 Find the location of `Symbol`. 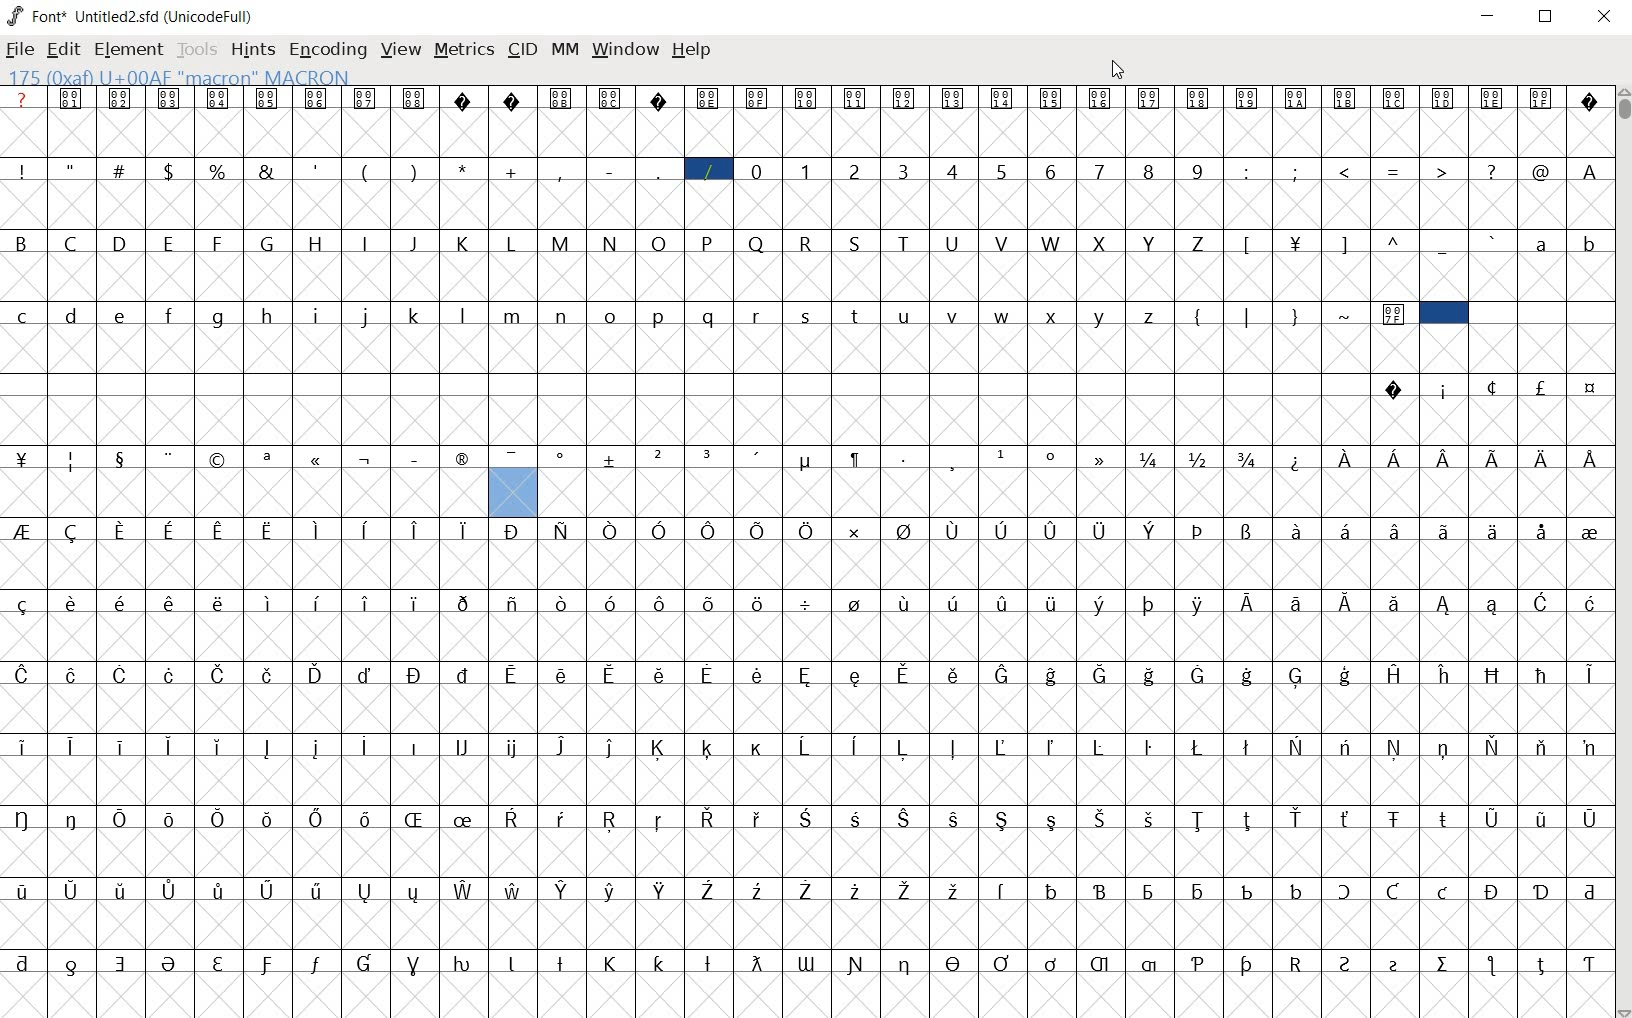

Symbol is located at coordinates (24, 673).